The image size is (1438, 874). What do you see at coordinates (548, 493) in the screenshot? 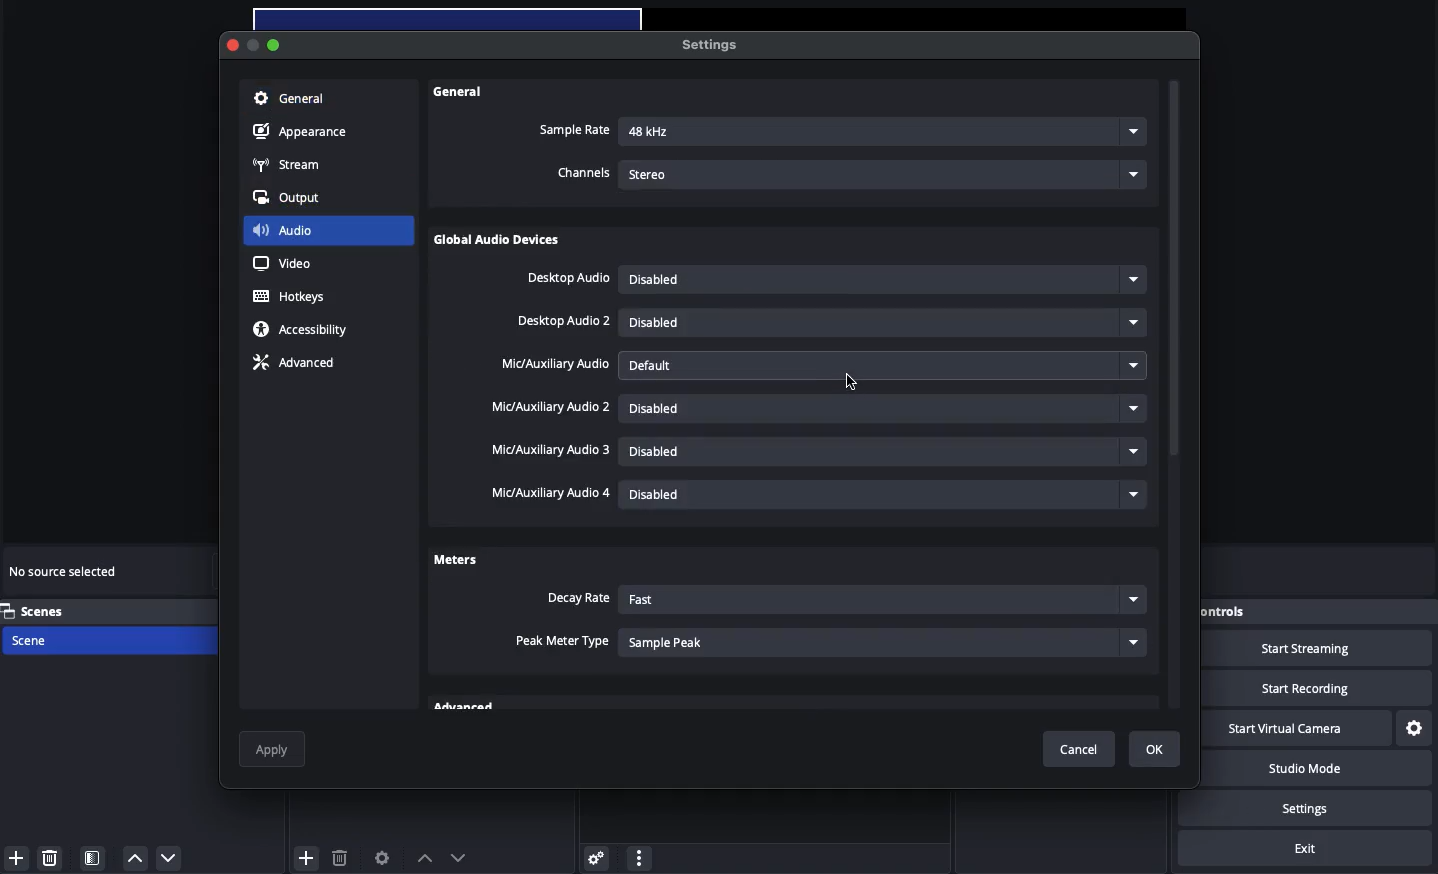
I see `Mic aux auto 4` at bounding box center [548, 493].